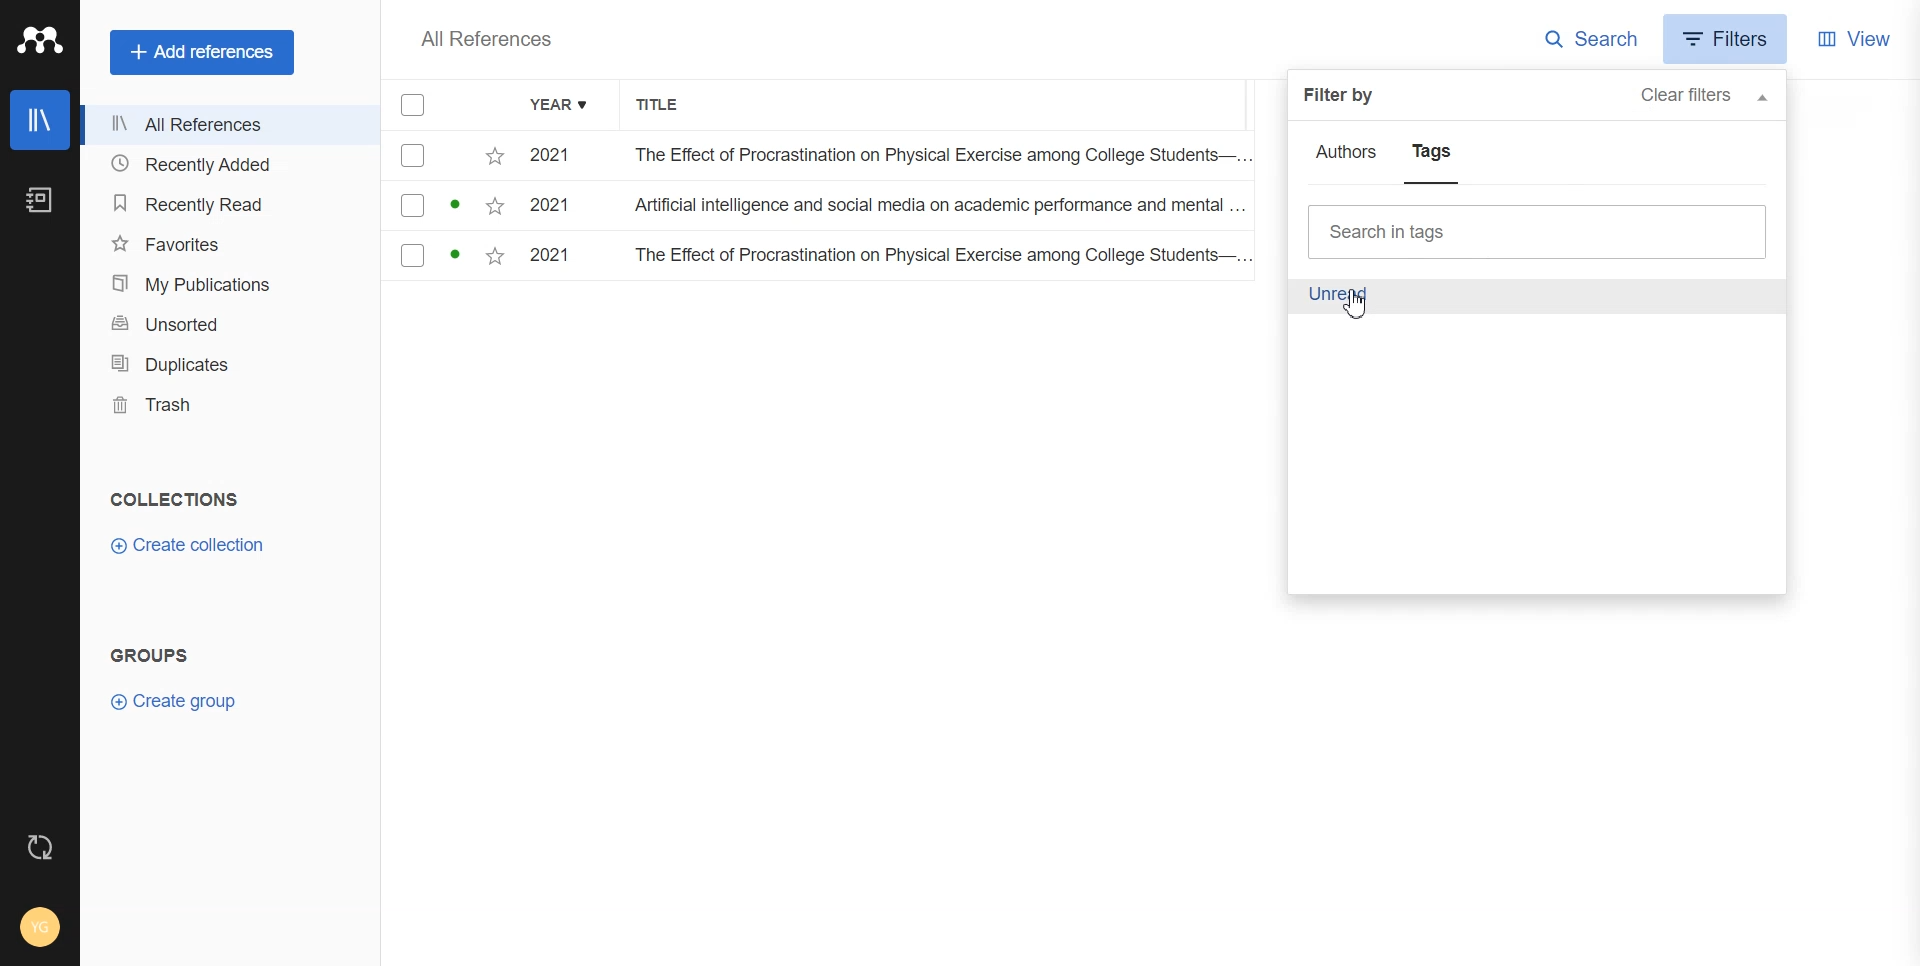 This screenshot has width=1920, height=966. I want to click on Library, so click(39, 120).